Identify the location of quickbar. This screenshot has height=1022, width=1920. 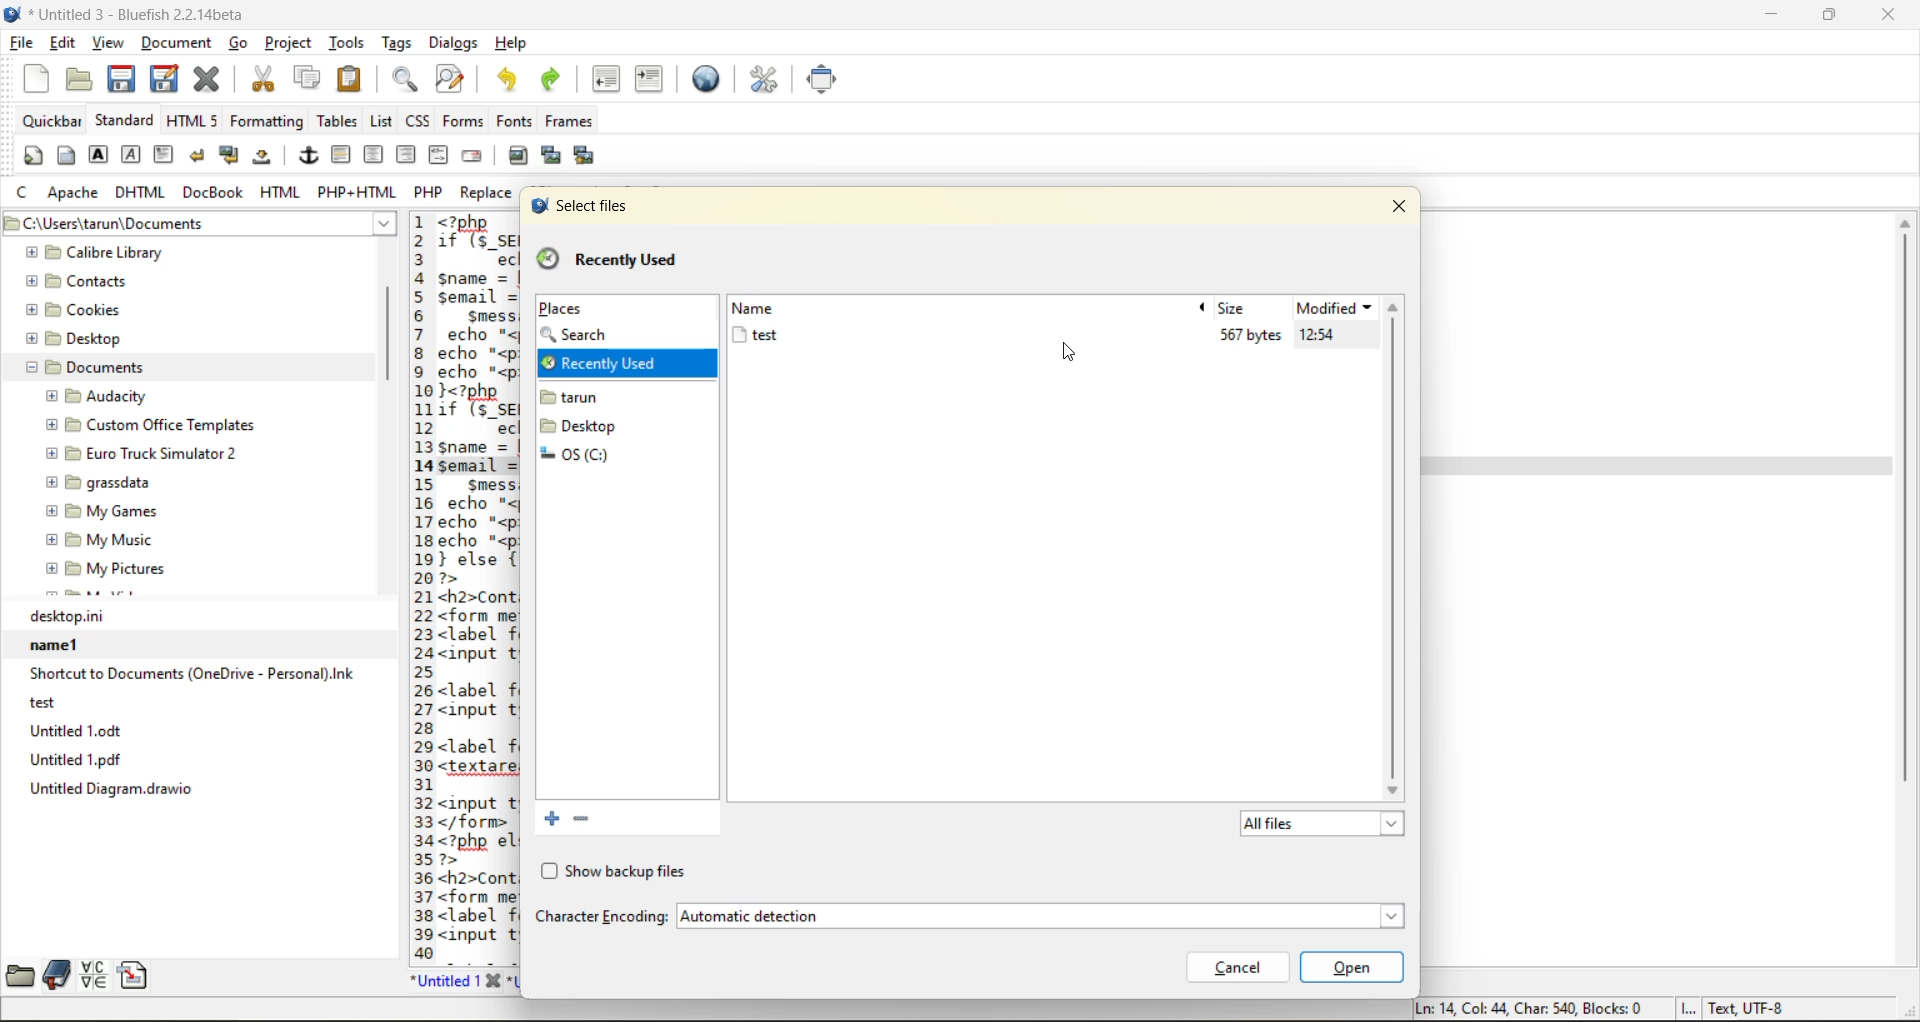
(51, 121).